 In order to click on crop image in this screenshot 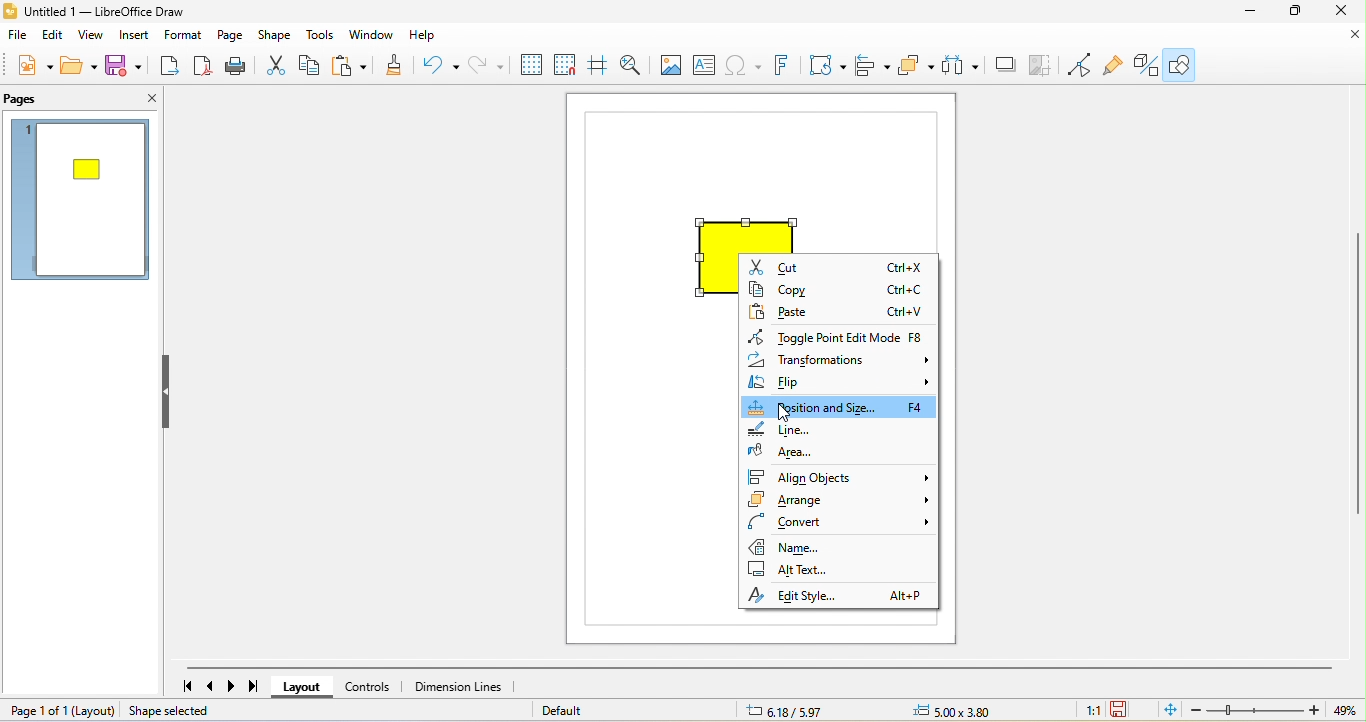, I will do `click(1045, 64)`.